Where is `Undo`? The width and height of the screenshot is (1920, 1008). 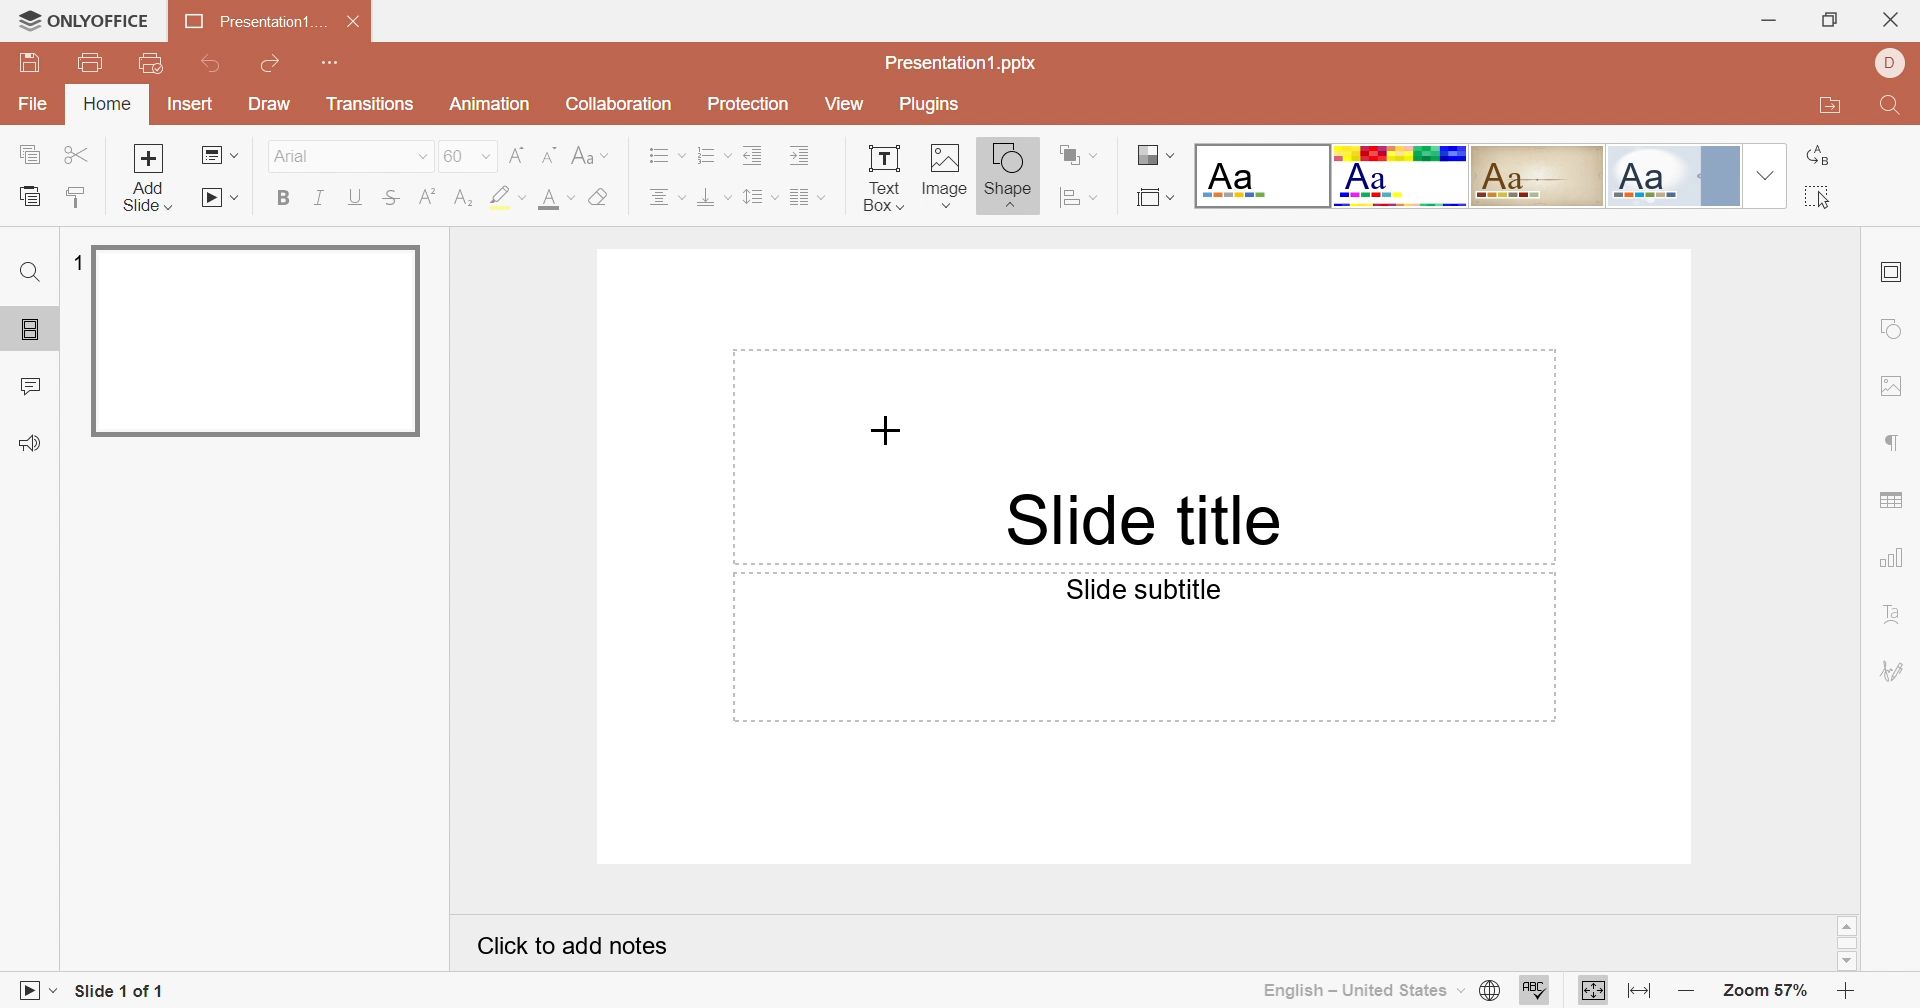 Undo is located at coordinates (214, 66).